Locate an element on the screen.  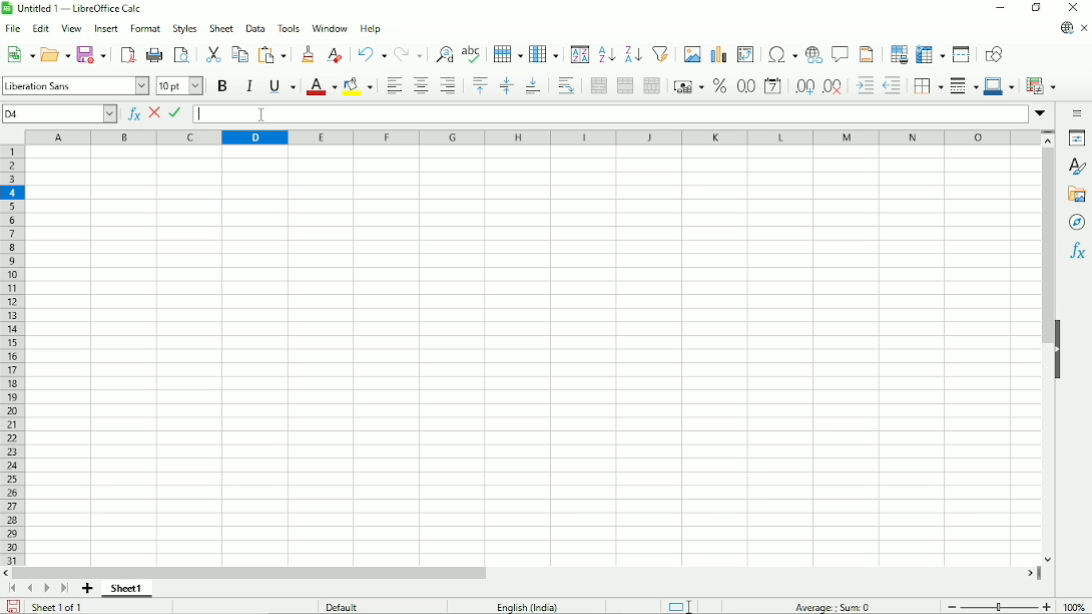
Italic is located at coordinates (249, 86).